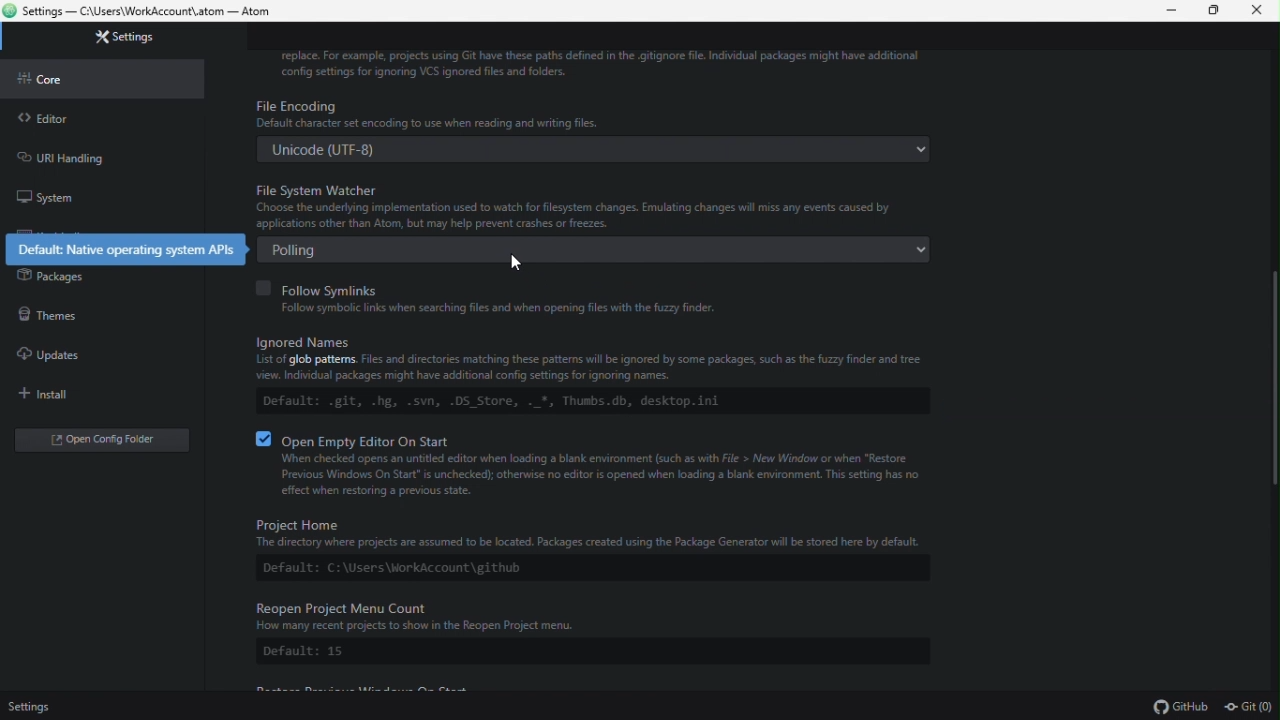  Describe the element at coordinates (576, 115) in the screenshot. I see `File Encoding Default character set encoding to use when reading and writing files.` at that location.